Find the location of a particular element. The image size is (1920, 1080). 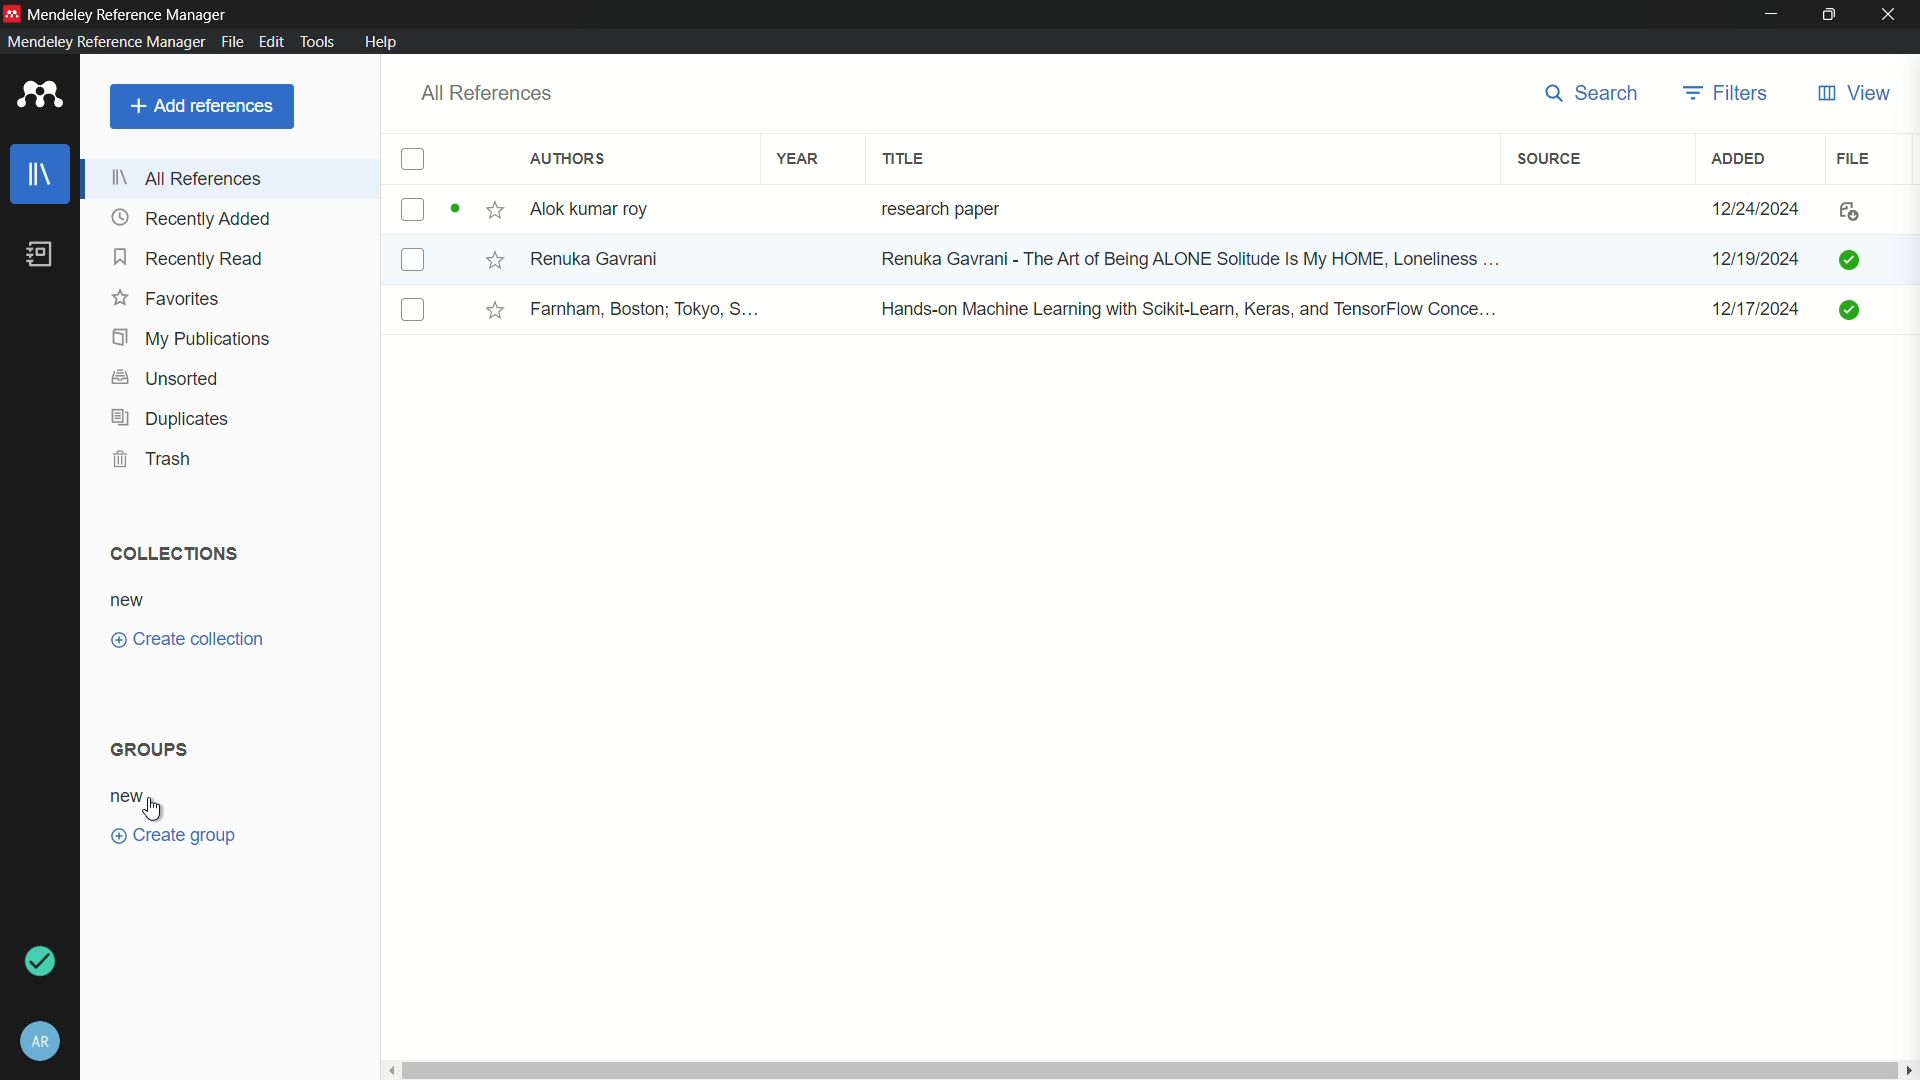

book-2 is located at coordinates (416, 262).